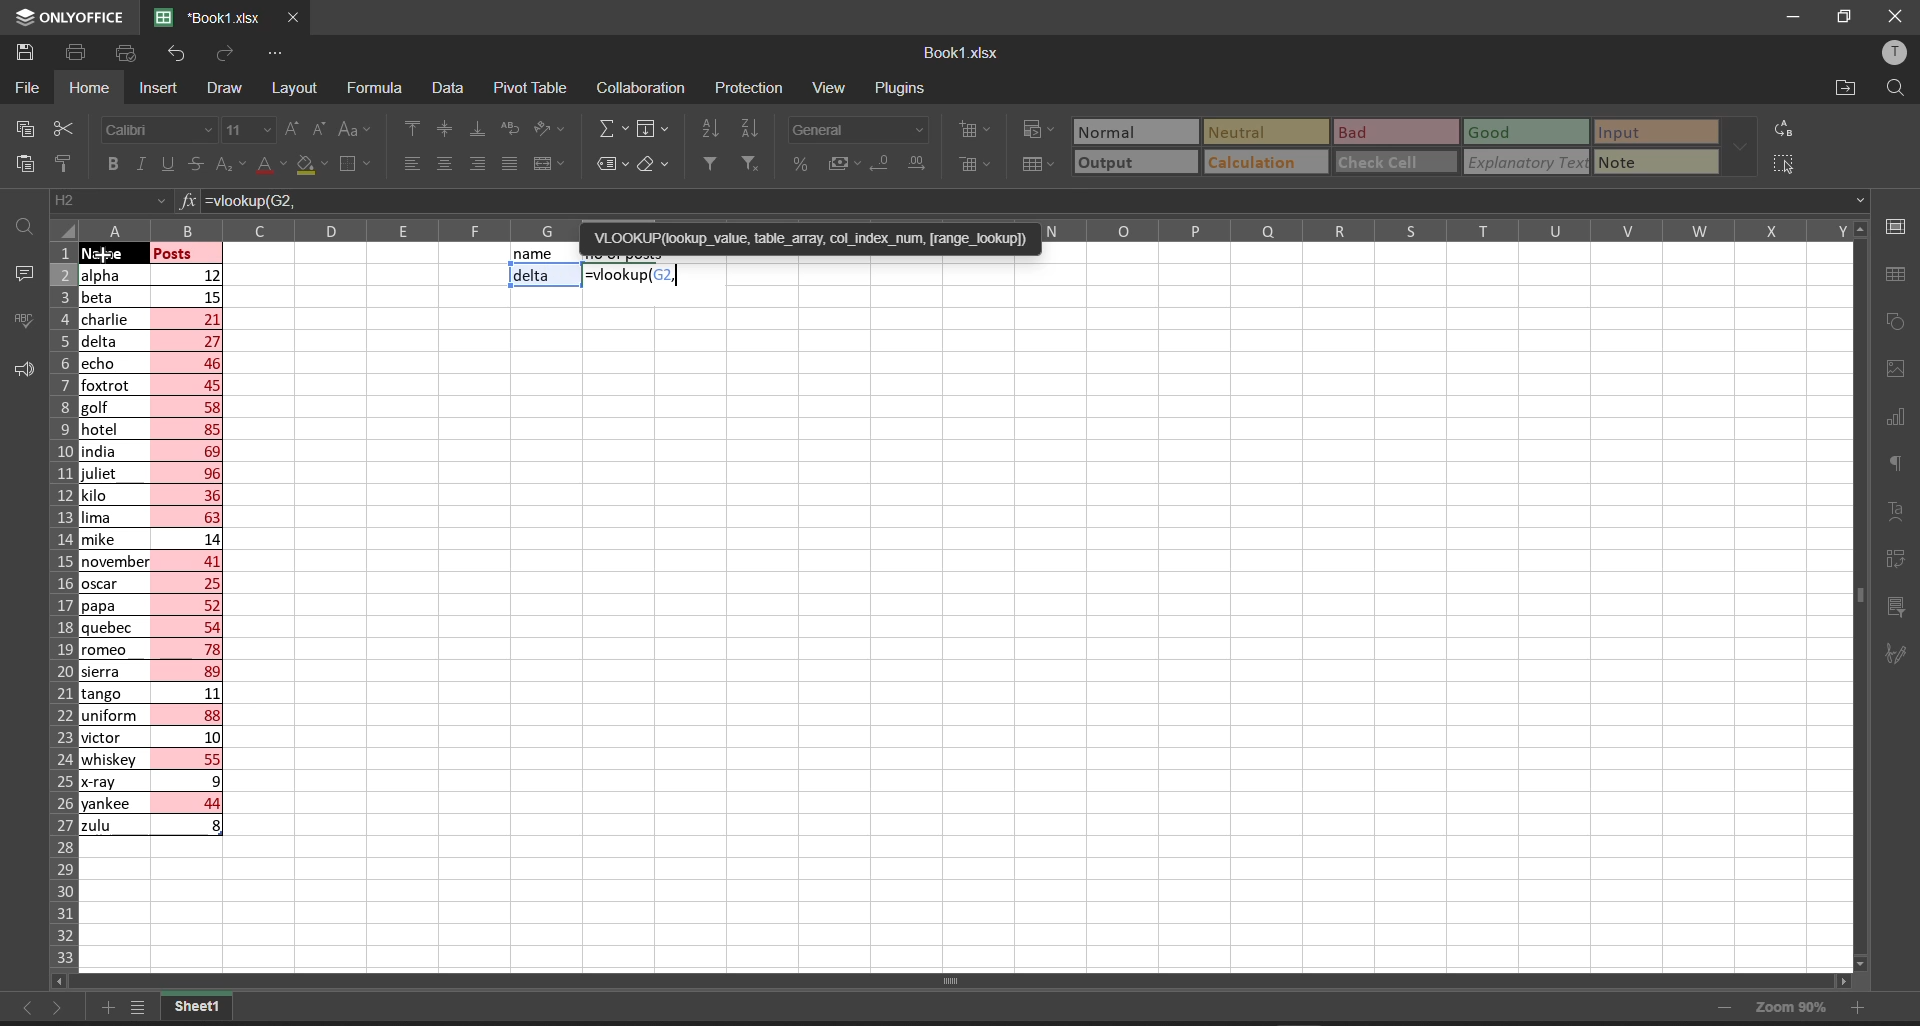 The height and width of the screenshot is (1026, 1920). I want to click on conditional formatting, so click(1037, 128).